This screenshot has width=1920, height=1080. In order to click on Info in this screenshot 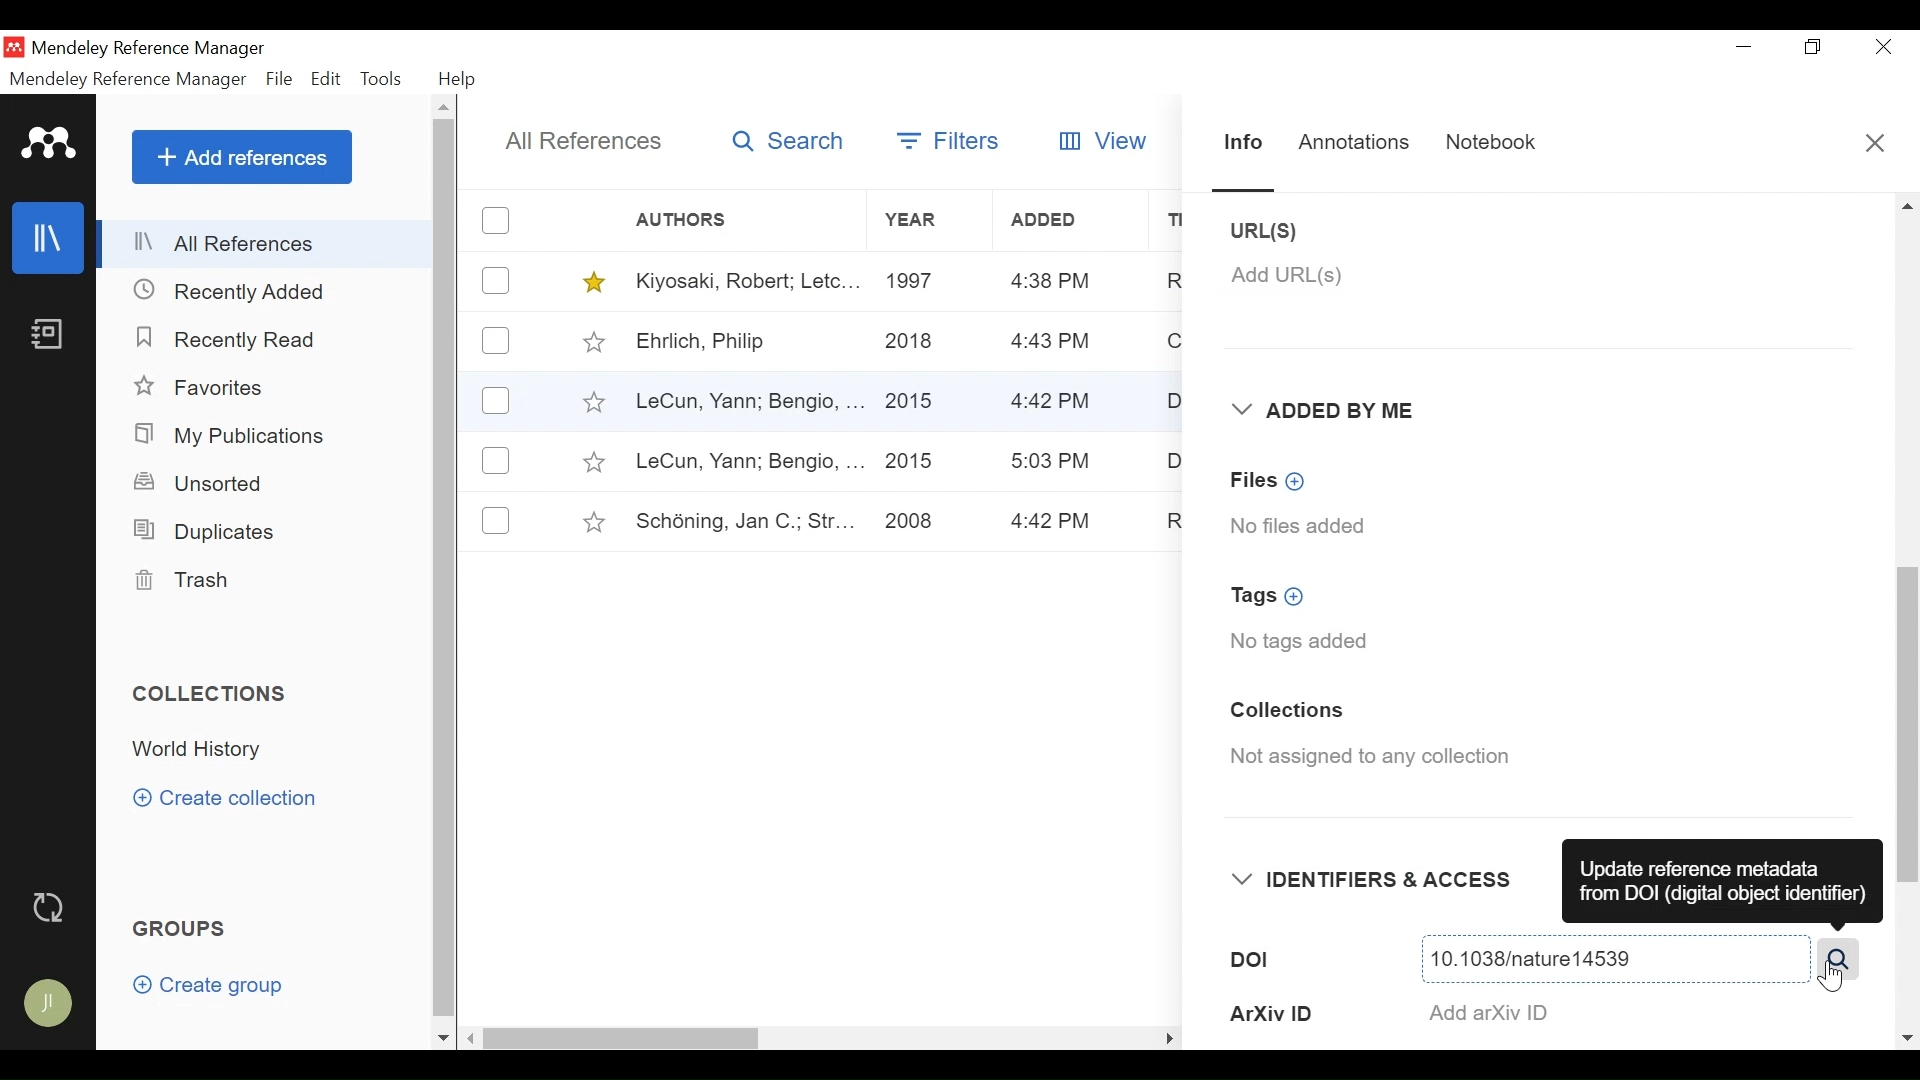, I will do `click(1243, 145)`.